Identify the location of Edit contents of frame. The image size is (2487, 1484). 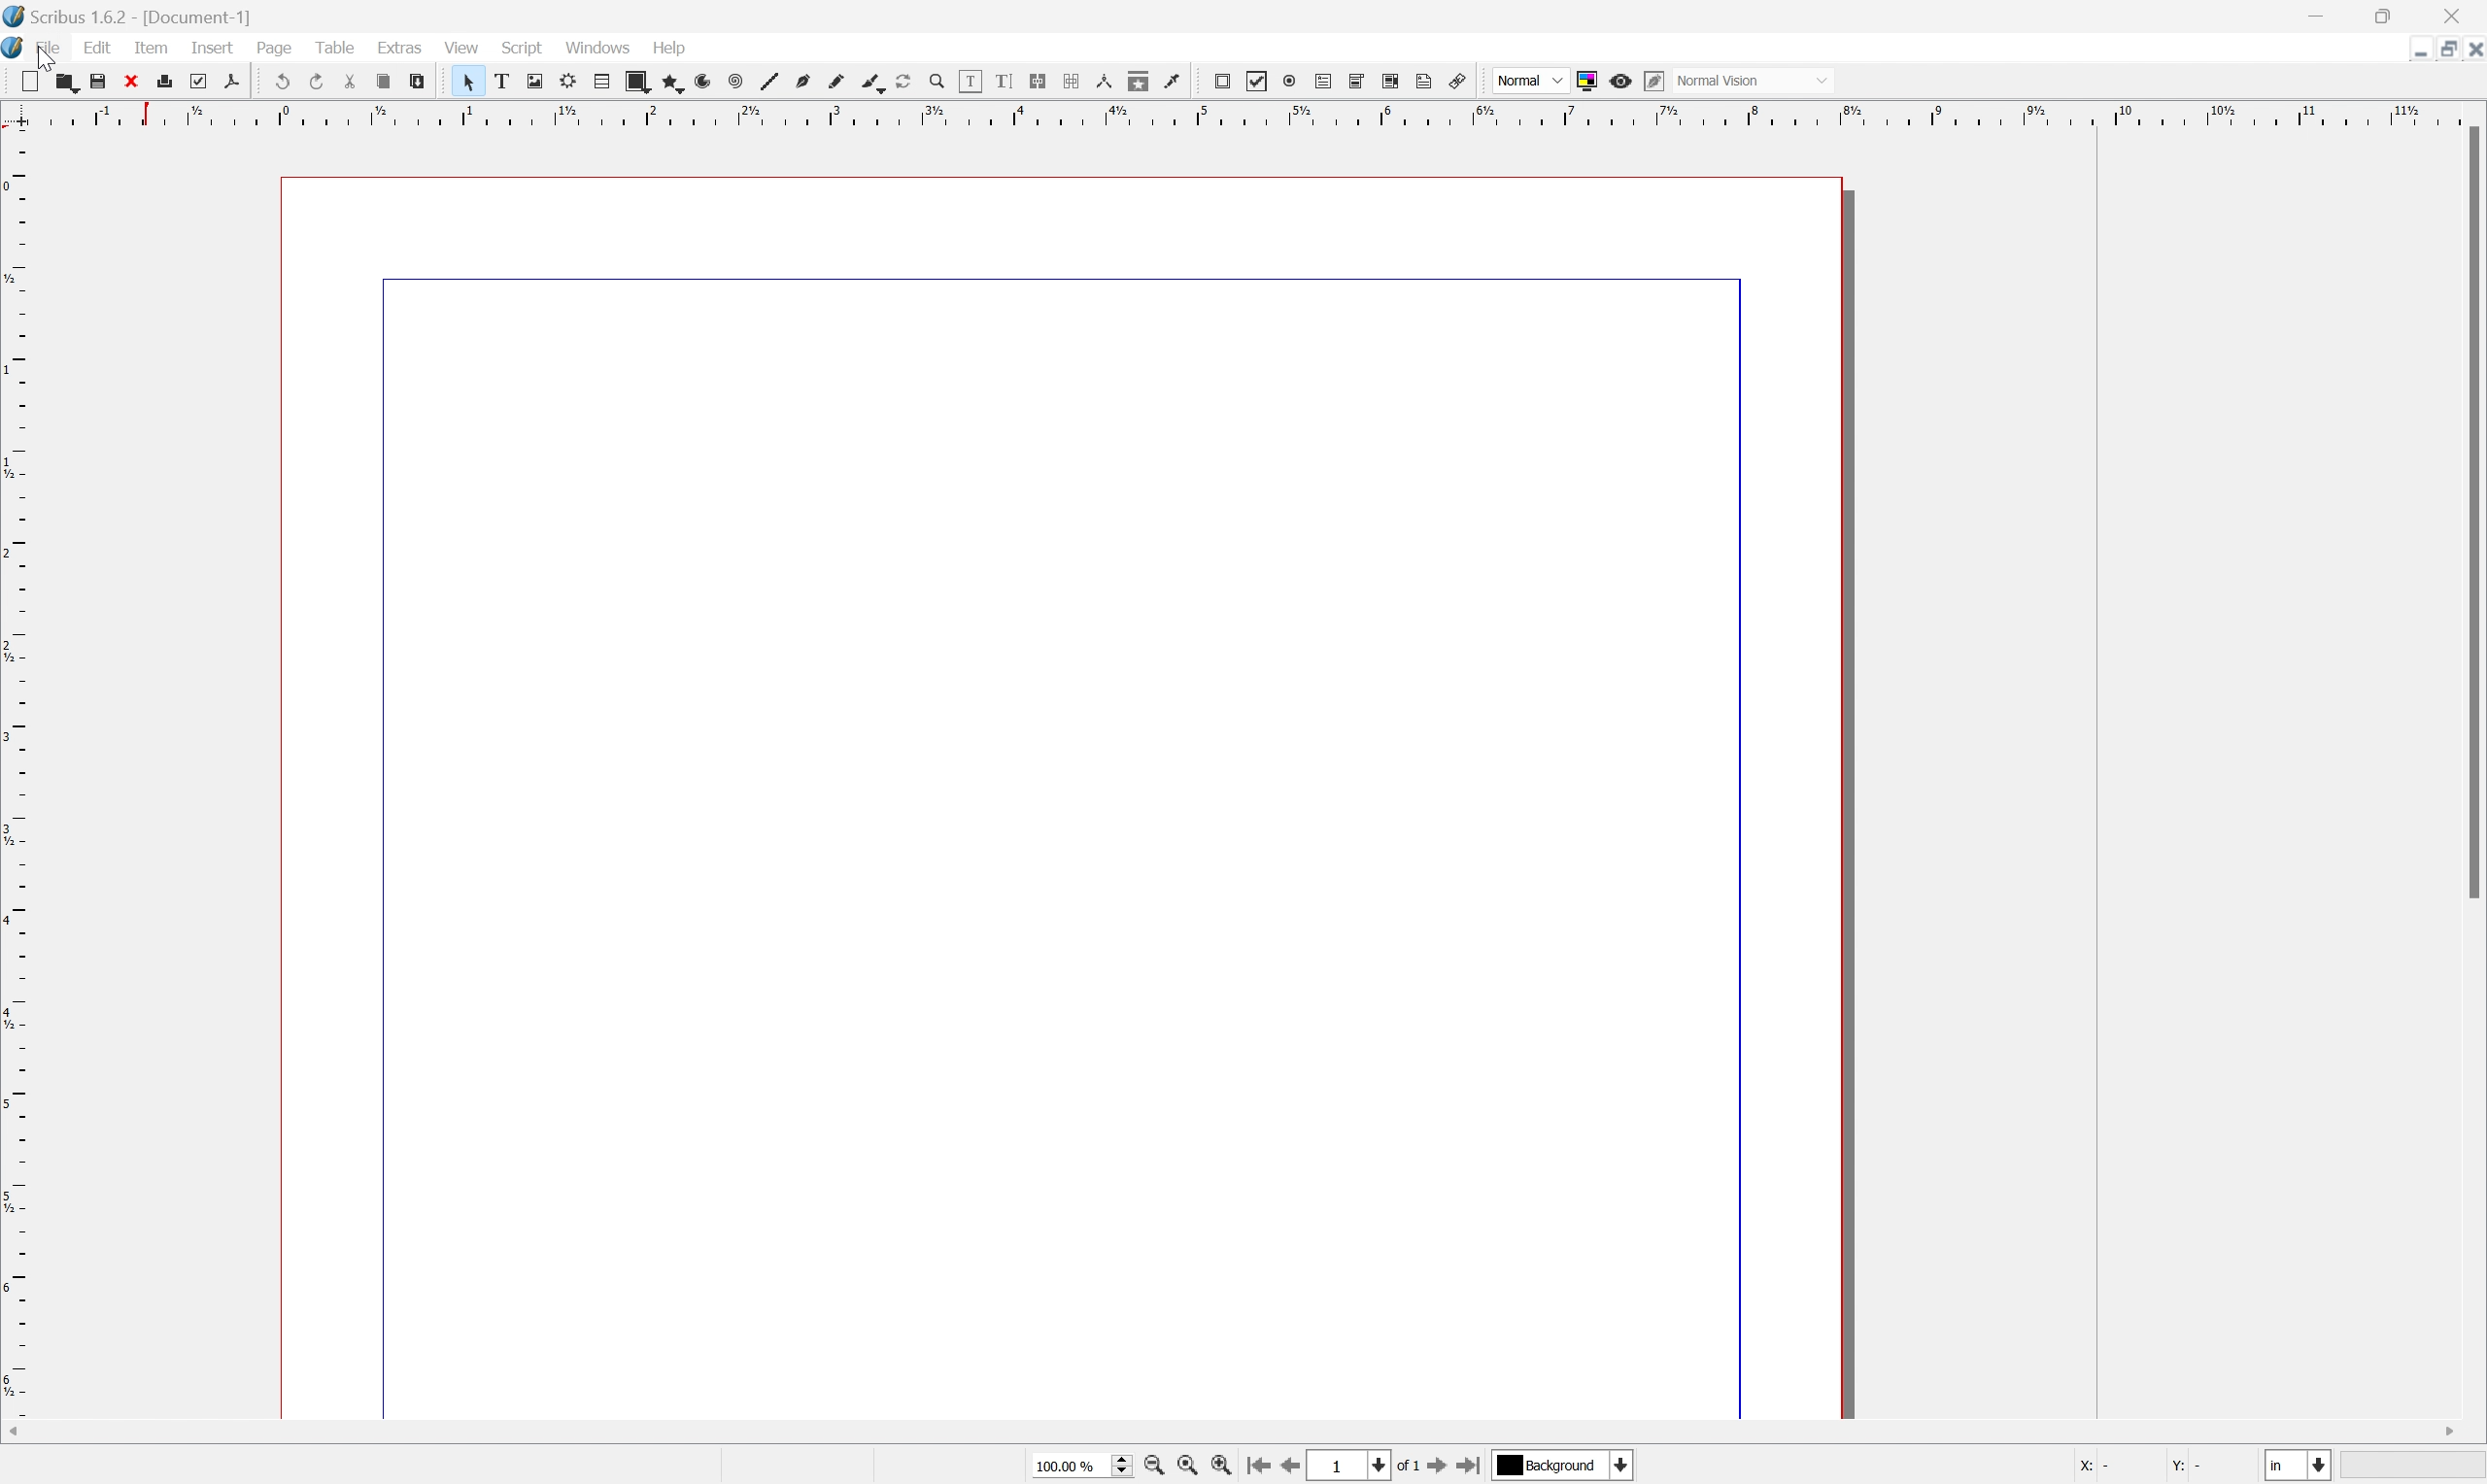
(969, 80).